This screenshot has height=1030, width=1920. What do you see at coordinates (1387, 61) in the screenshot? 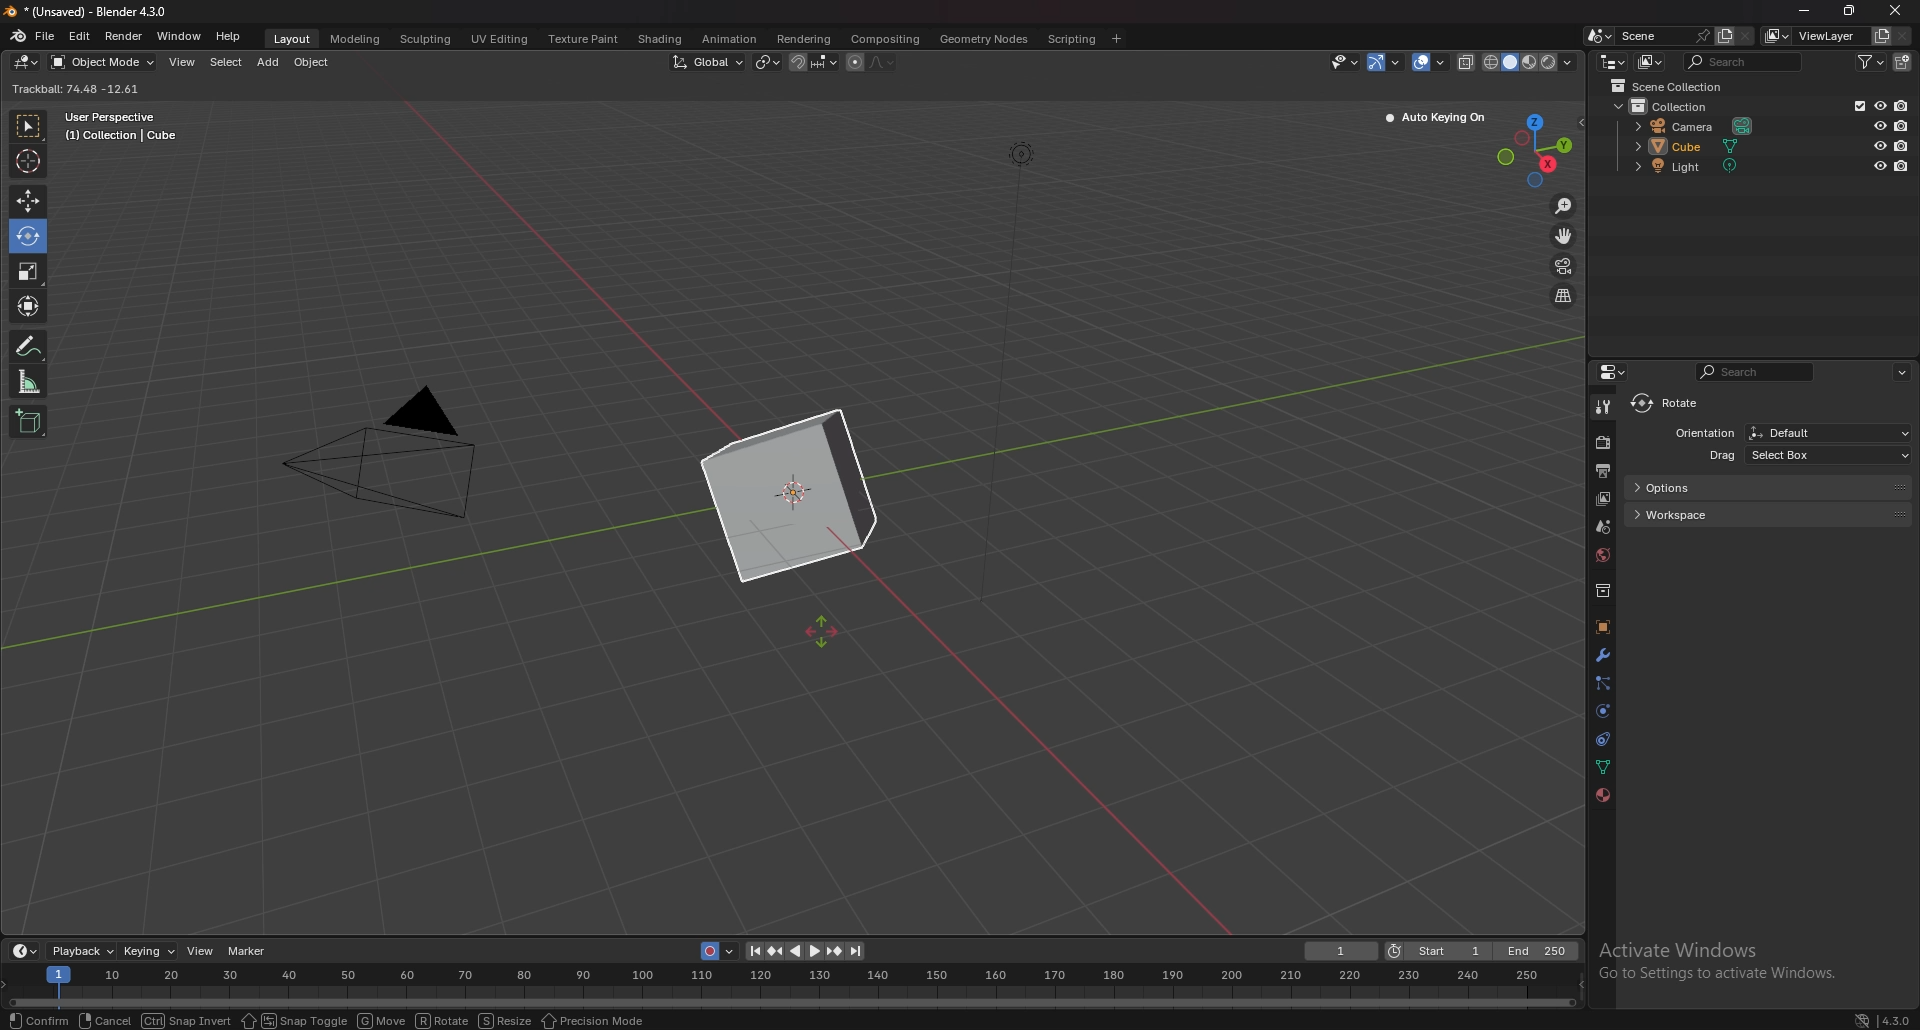
I see `gizmo` at bounding box center [1387, 61].